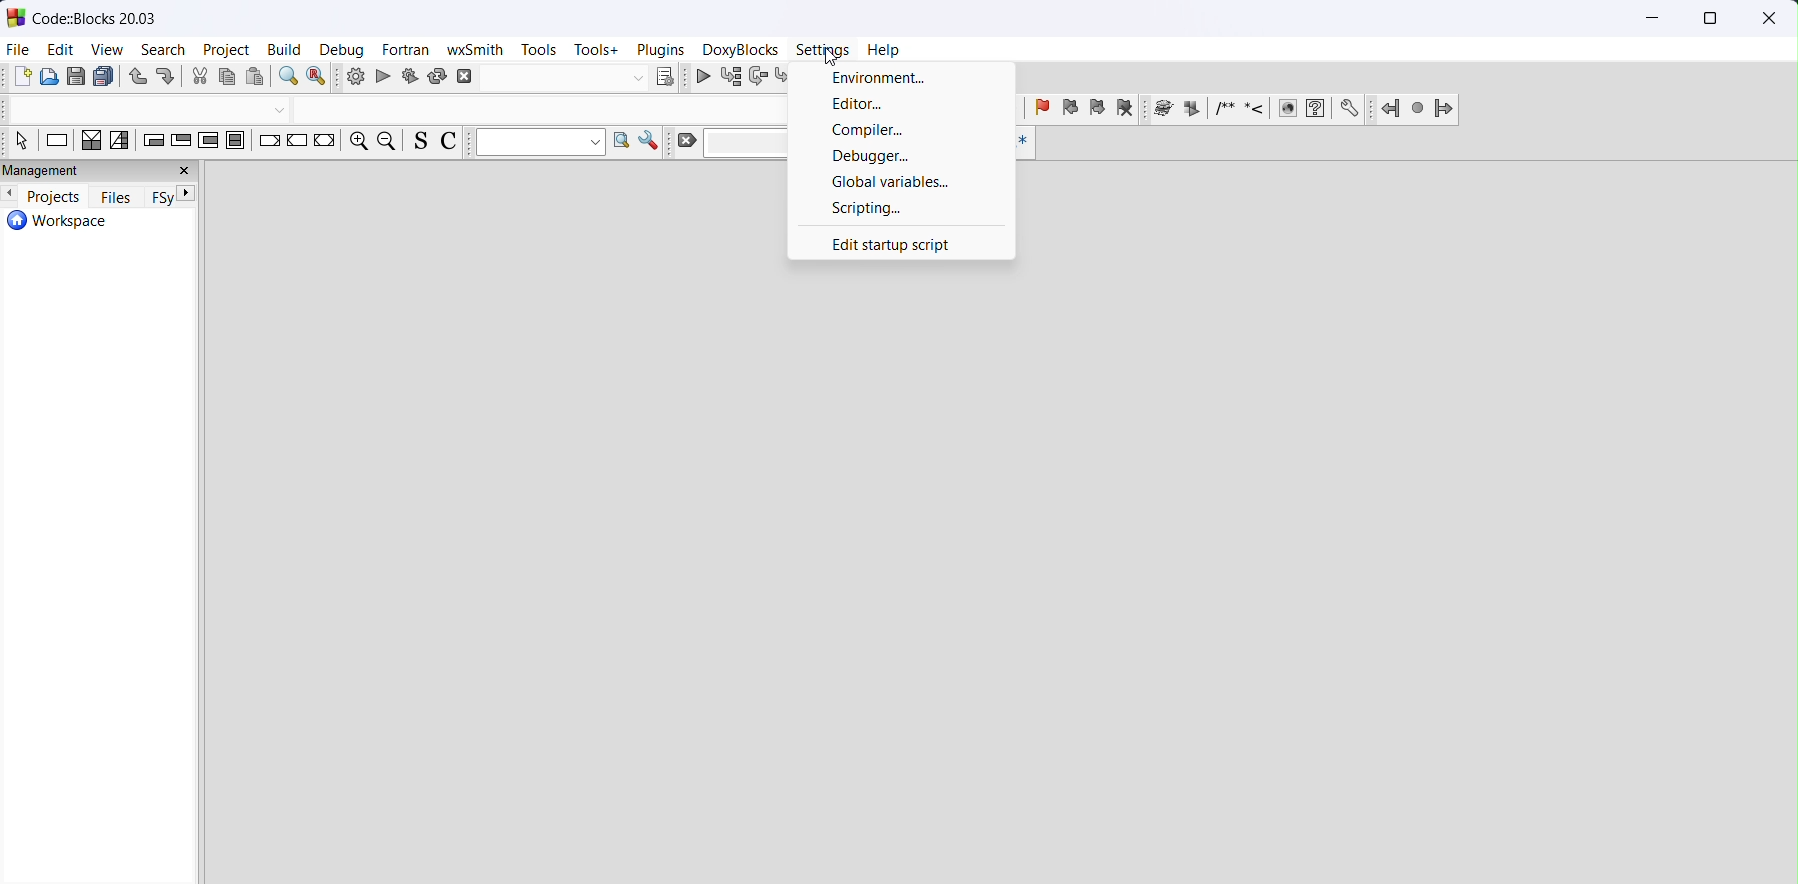 The image size is (1798, 884). What do you see at coordinates (1418, 110) in the screenshot?
I see `fortranProject` at bounding box center [1418, 110].